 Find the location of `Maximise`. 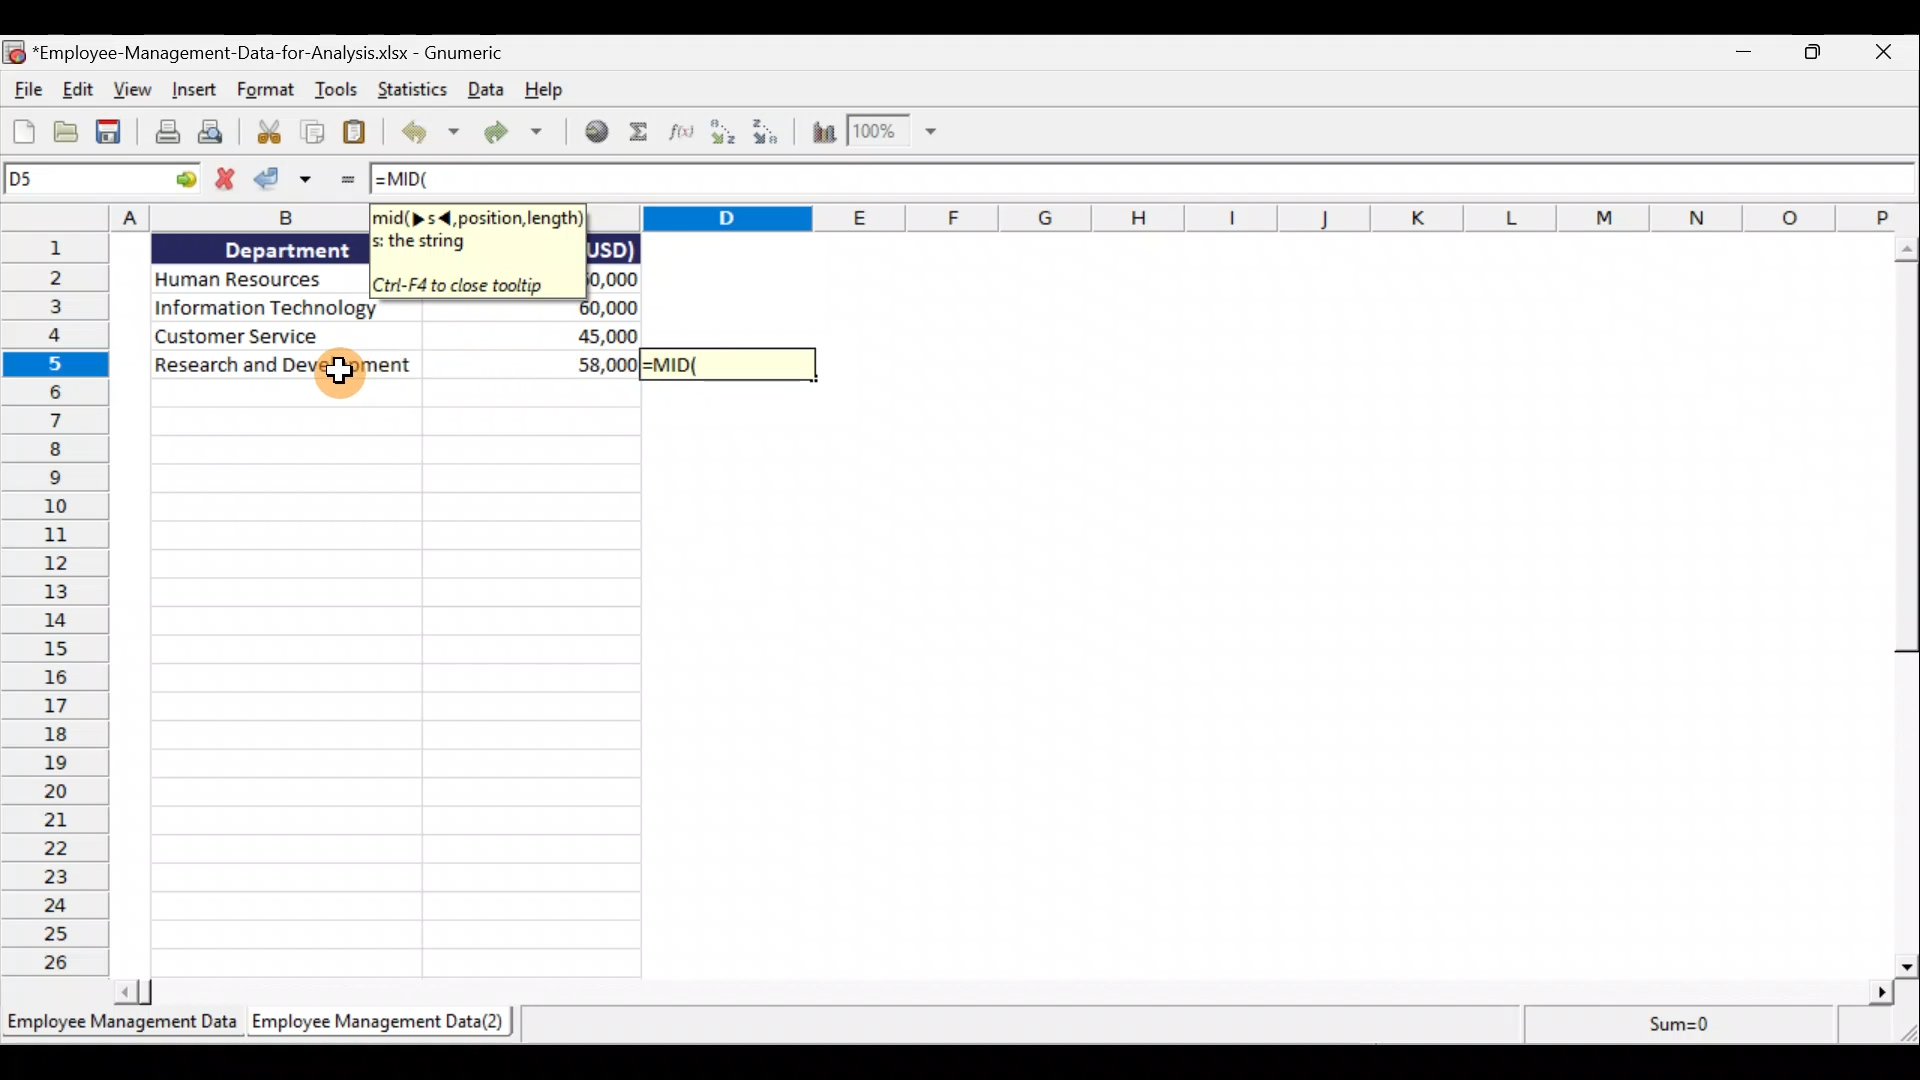

Maximise is located at coordinates (1821, 55).